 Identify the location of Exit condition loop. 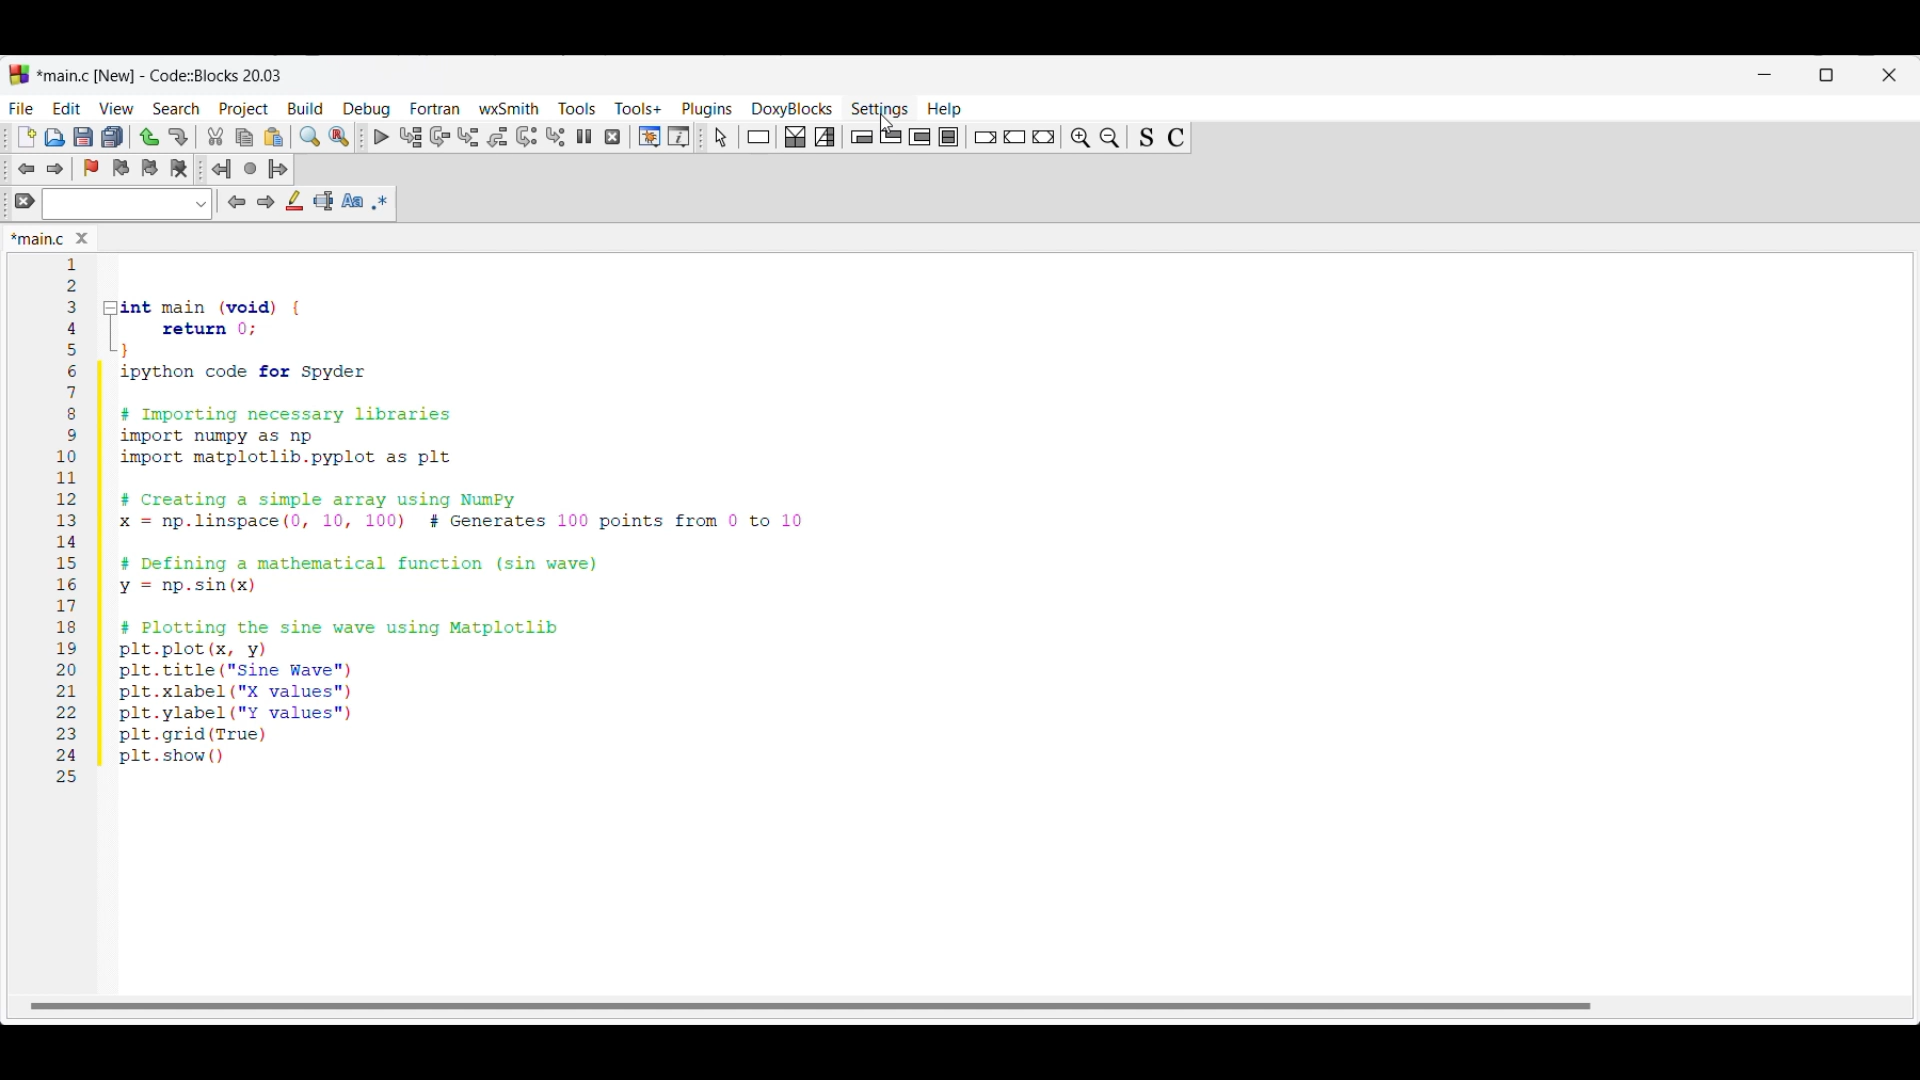
(891, 136).